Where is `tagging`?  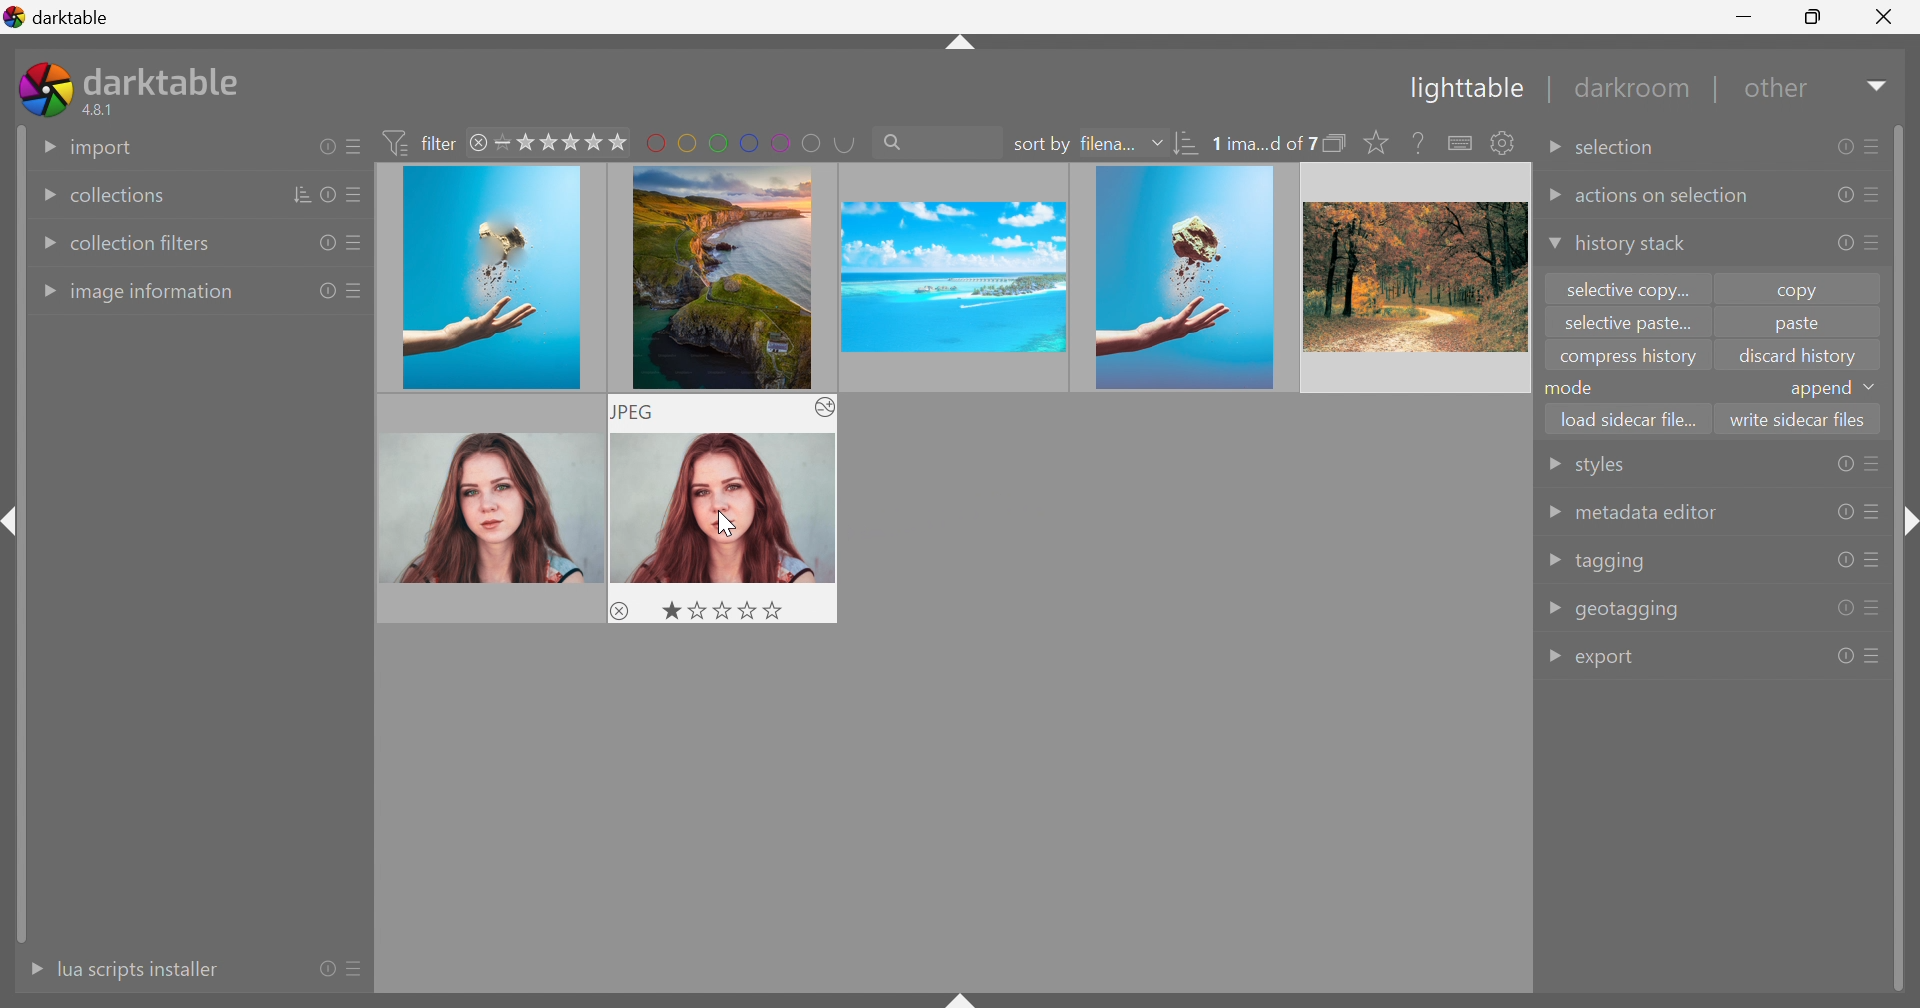 tagging is located at coordinates (1612, 563).